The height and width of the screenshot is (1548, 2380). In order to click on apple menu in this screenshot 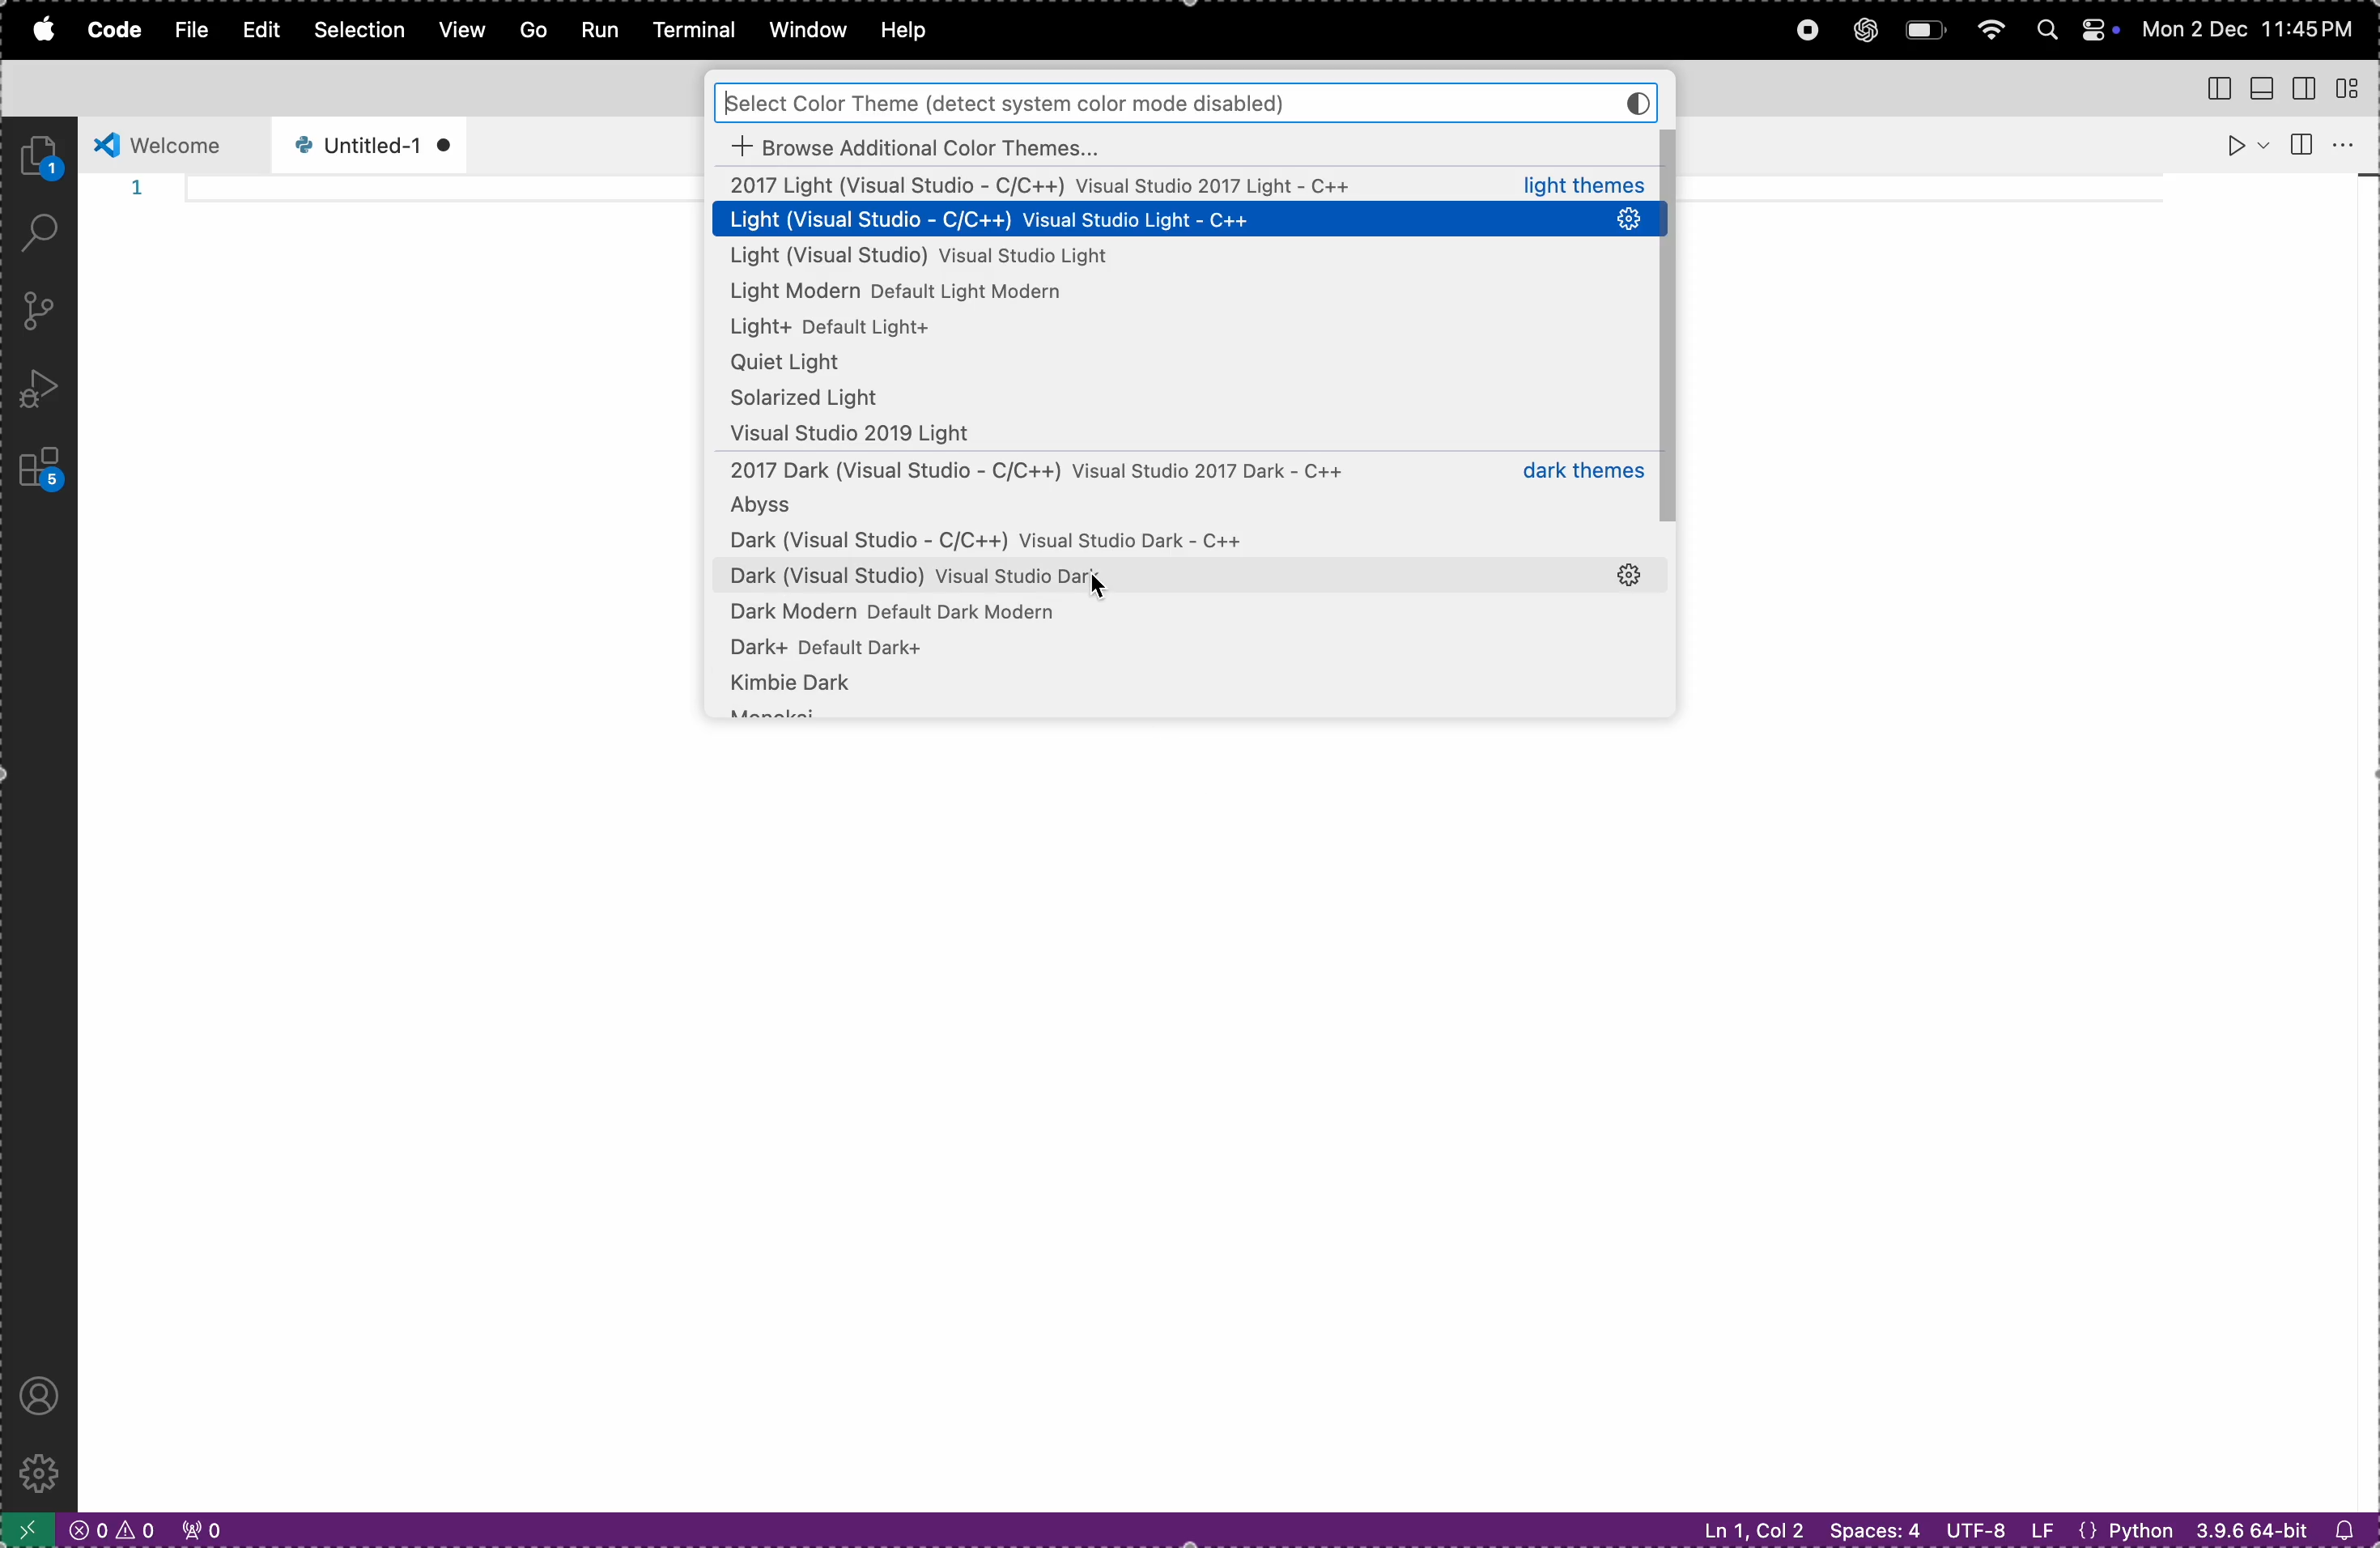, I will do `click(39, 33)`.